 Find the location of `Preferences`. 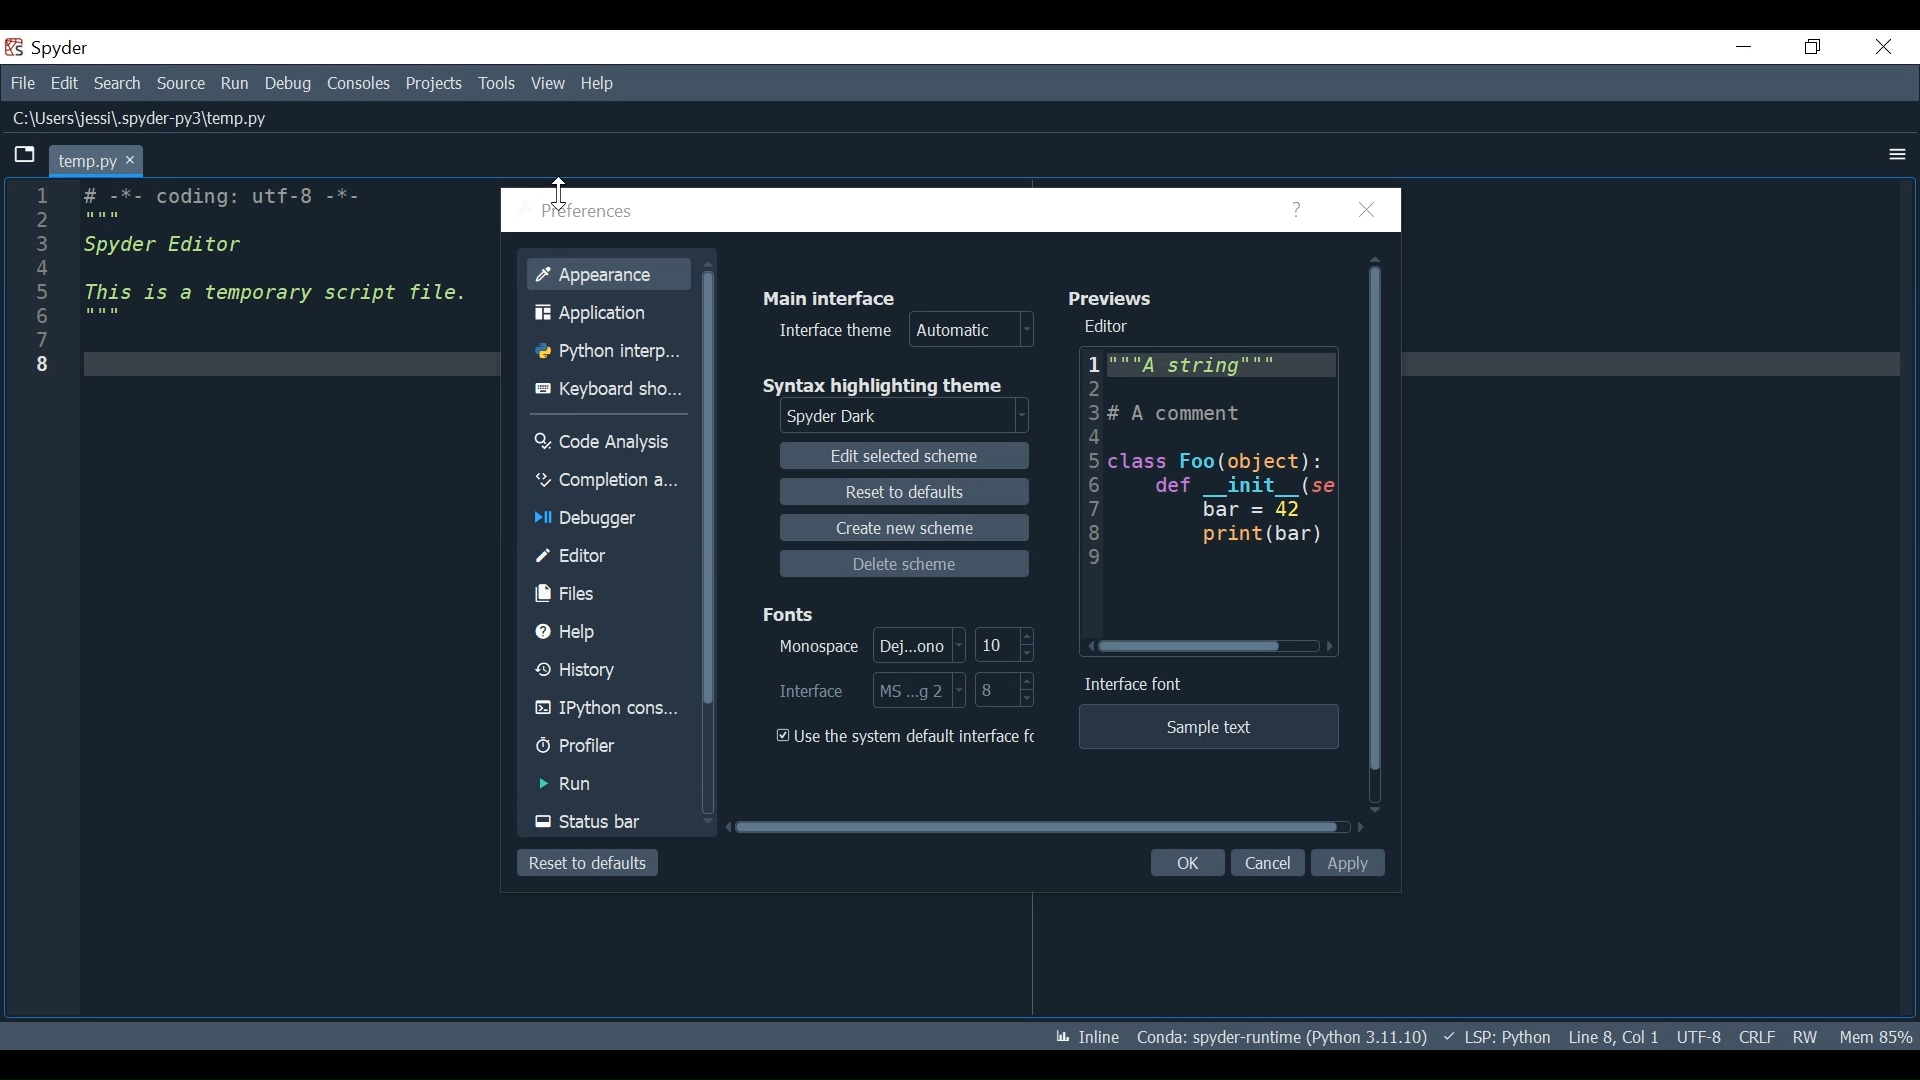

Preferences is located at coordinates (586, 213).